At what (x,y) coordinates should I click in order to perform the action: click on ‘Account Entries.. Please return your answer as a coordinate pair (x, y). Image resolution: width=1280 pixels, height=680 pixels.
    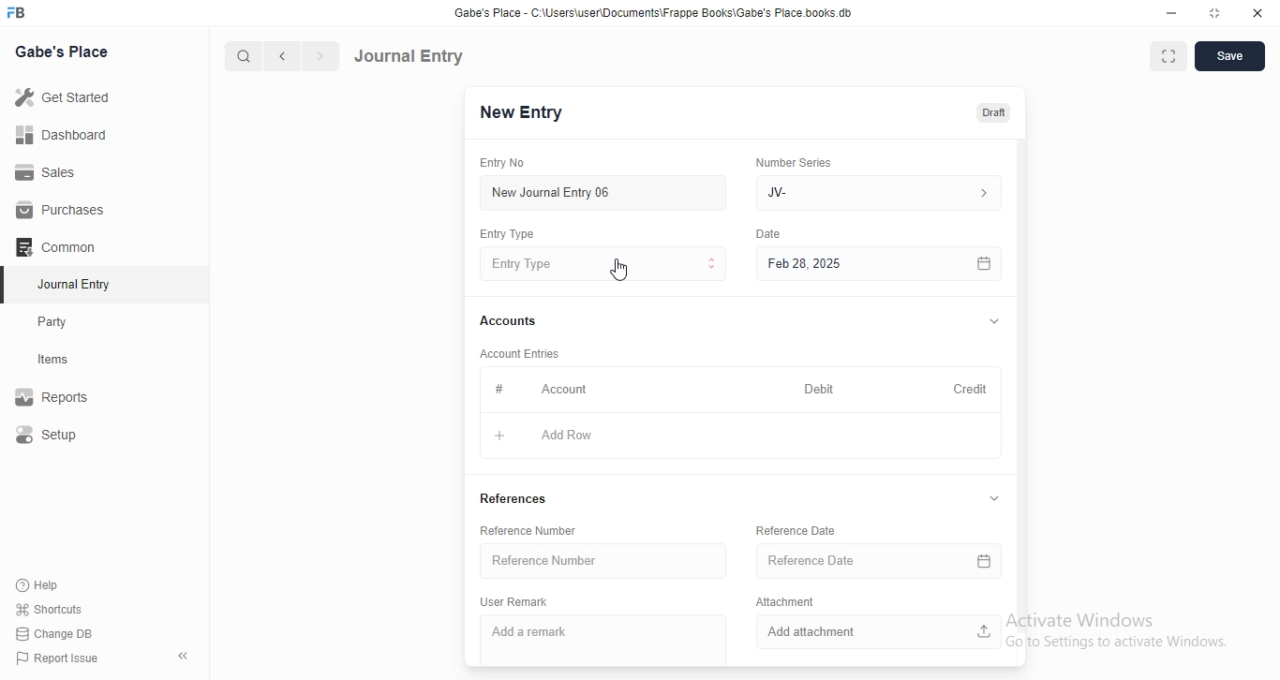
    Looking at the image, I should click on (528, 352).